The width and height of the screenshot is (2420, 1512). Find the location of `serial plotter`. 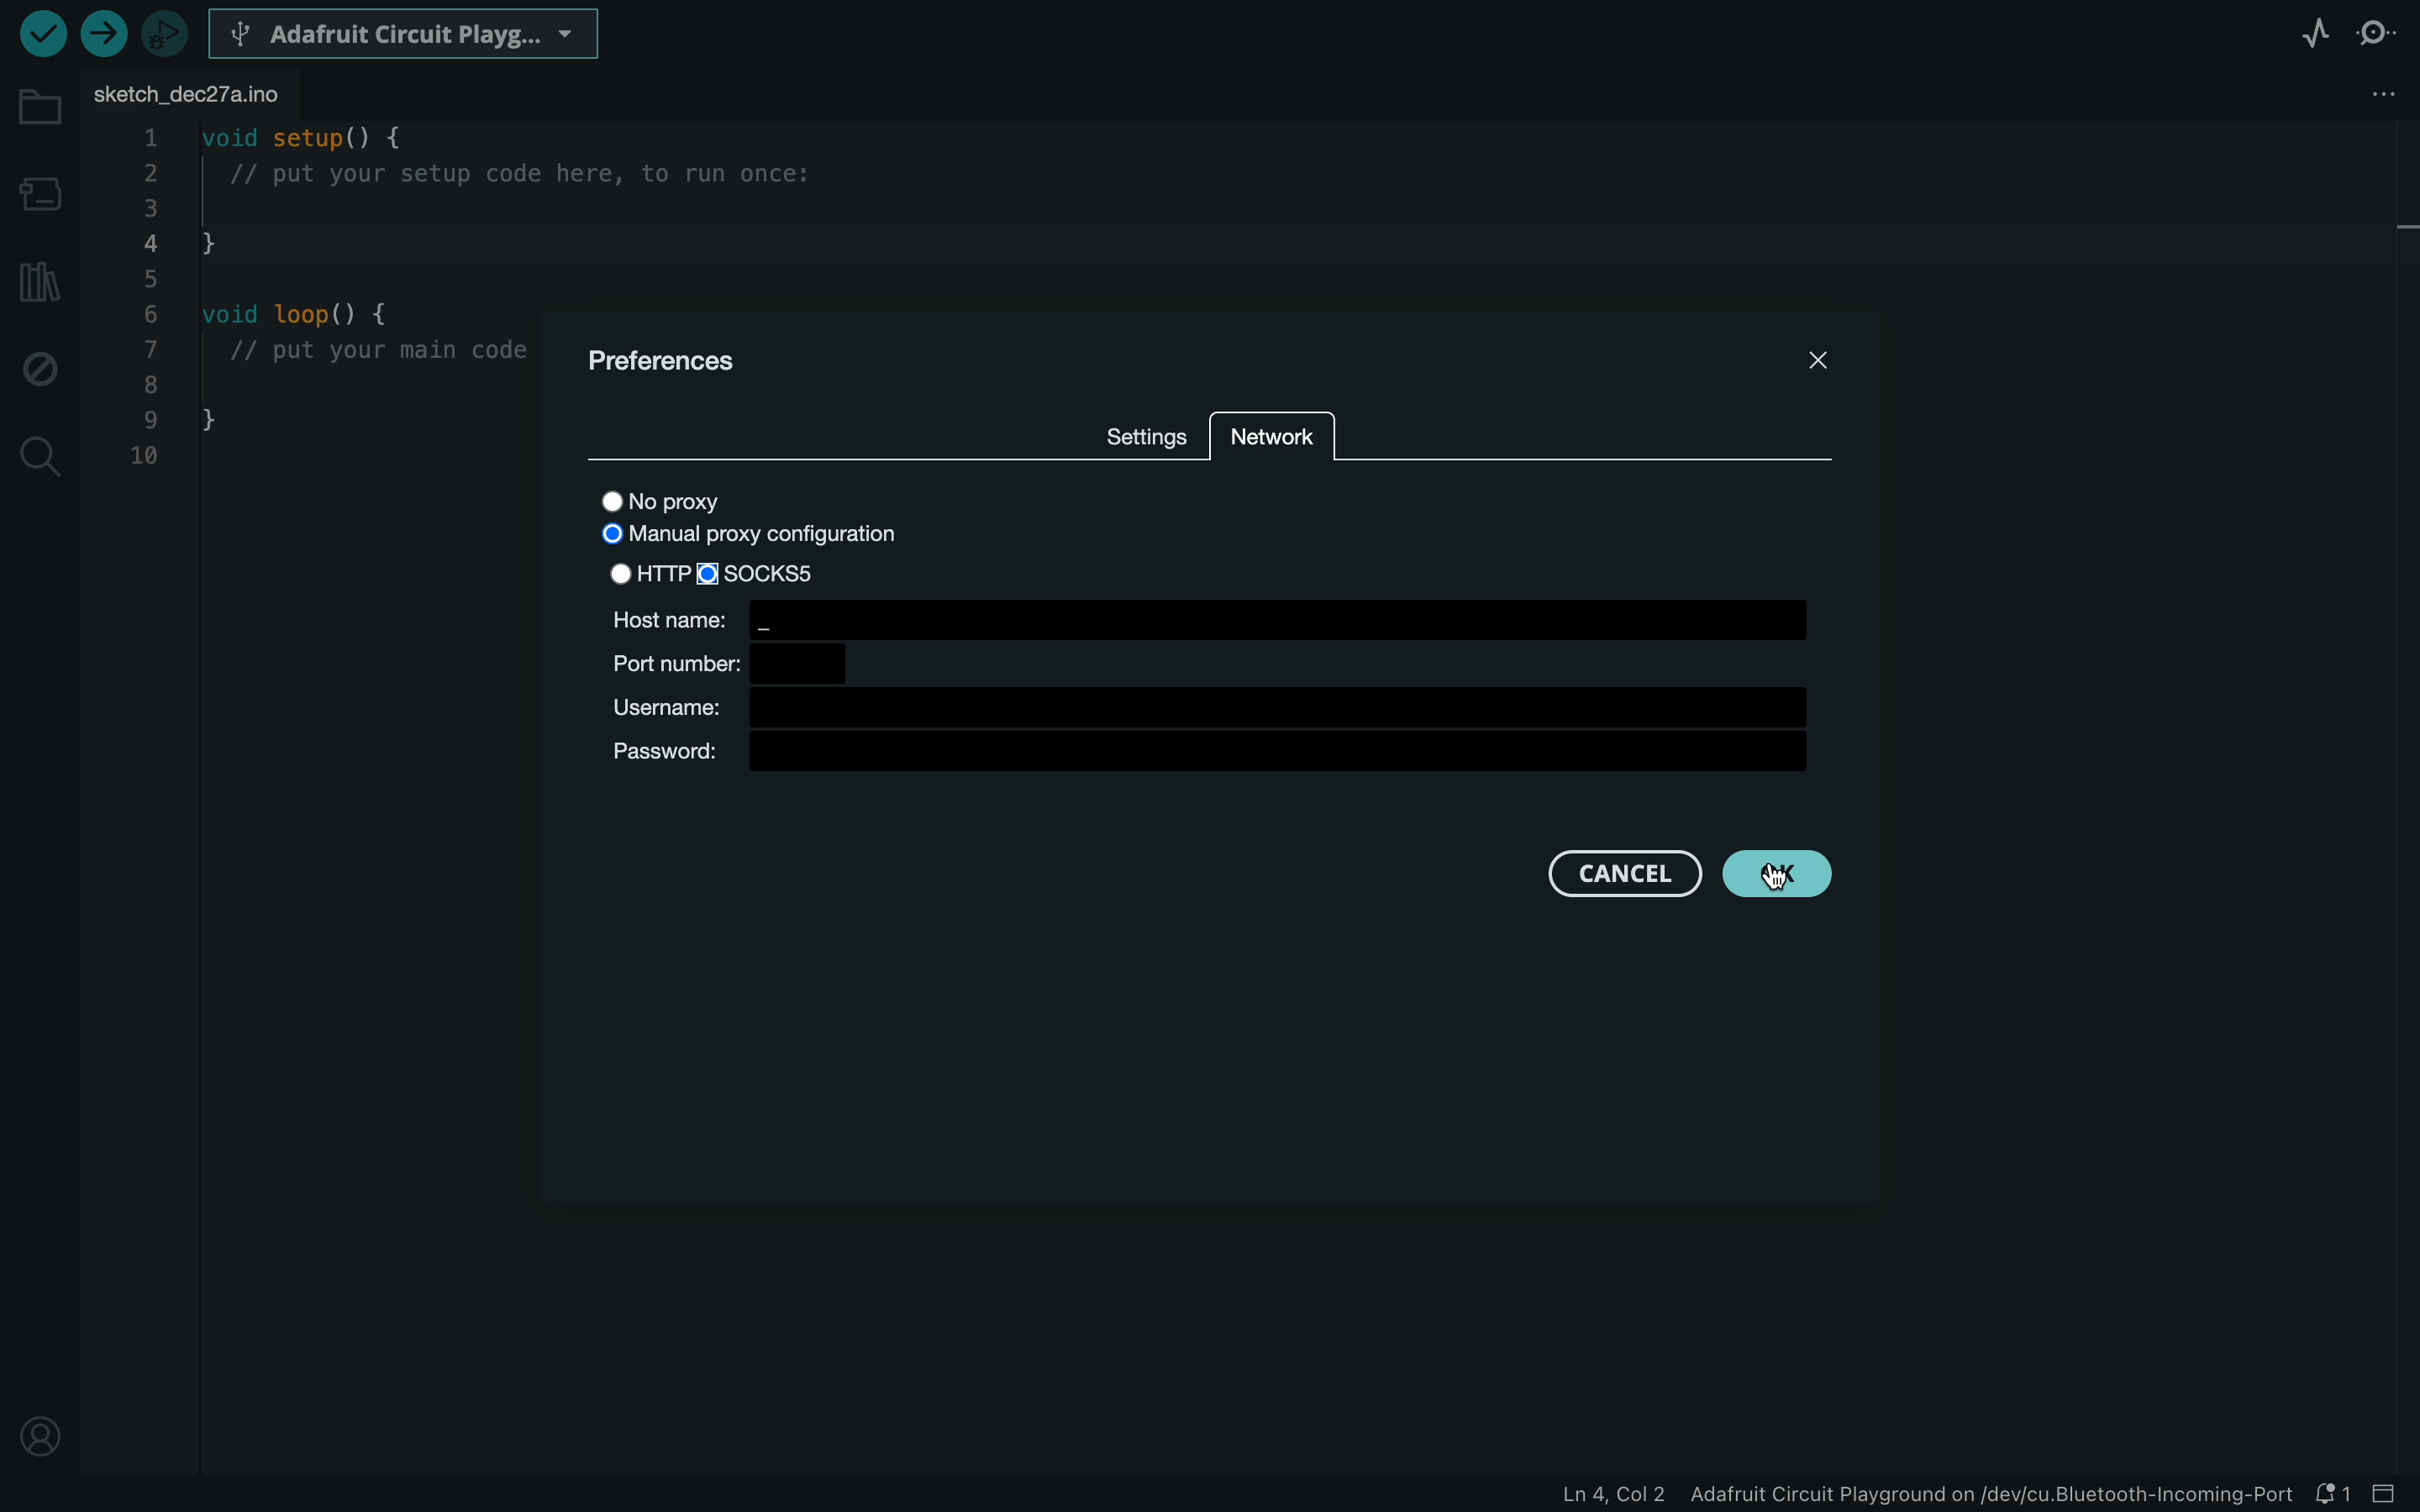

serial plotter is located at coordinates (2315, 31).